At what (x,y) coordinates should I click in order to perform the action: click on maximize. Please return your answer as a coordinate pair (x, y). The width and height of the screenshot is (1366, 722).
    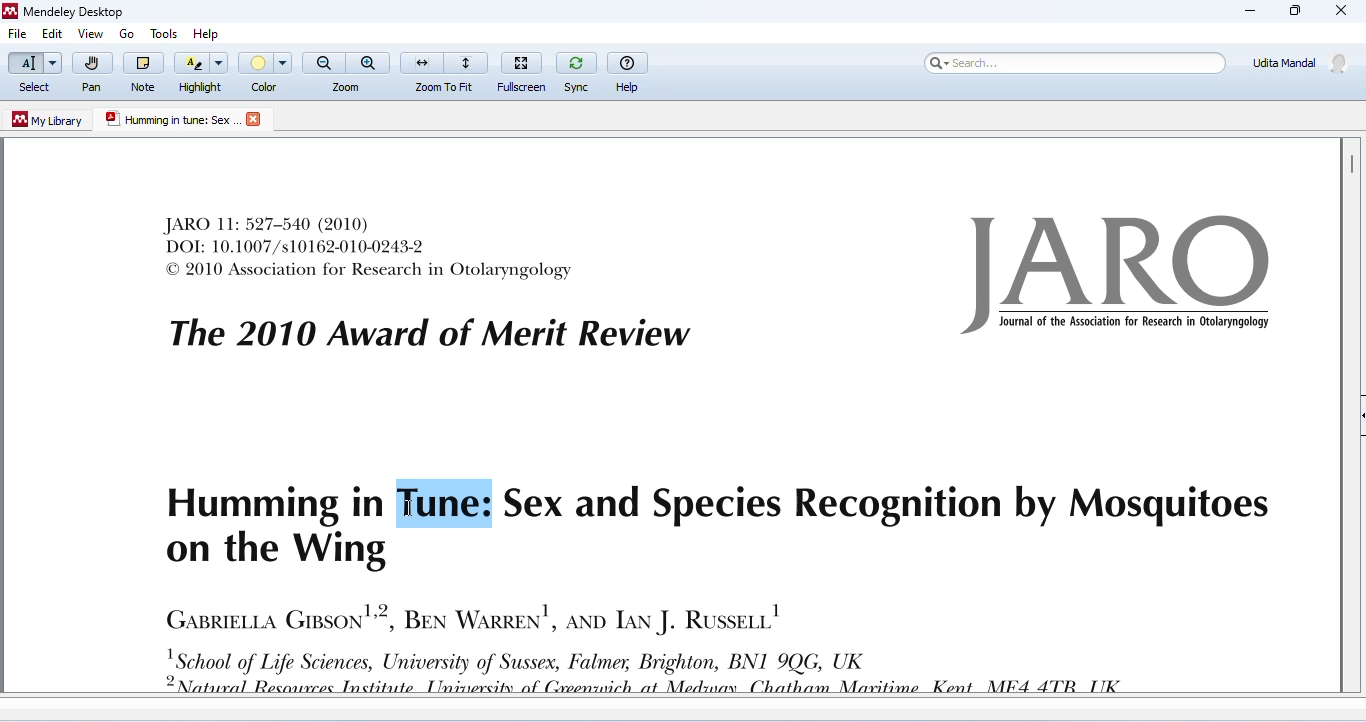
    Looking at the image, I should click on (1293, 11).